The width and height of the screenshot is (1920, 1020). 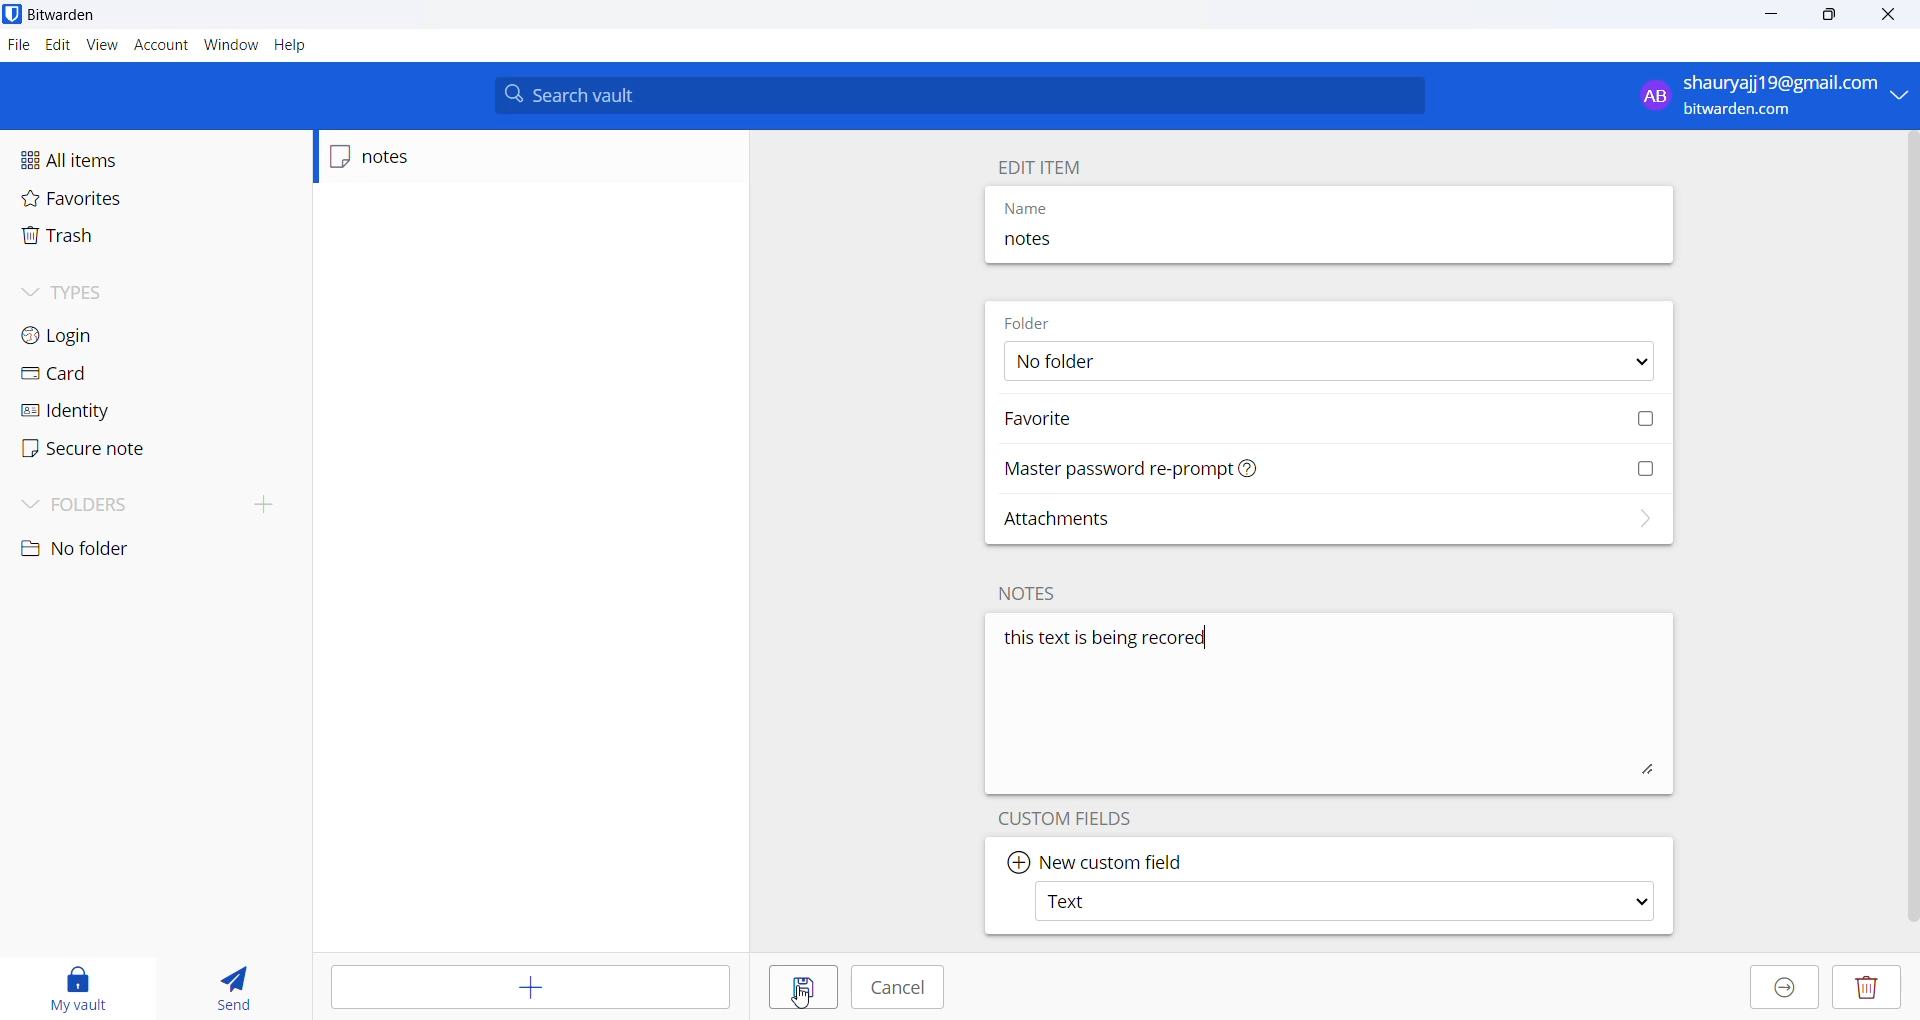 What do you see at coordinates (57, 46) in the screenshot?
I see `edit` at bounding box center [57, 46].